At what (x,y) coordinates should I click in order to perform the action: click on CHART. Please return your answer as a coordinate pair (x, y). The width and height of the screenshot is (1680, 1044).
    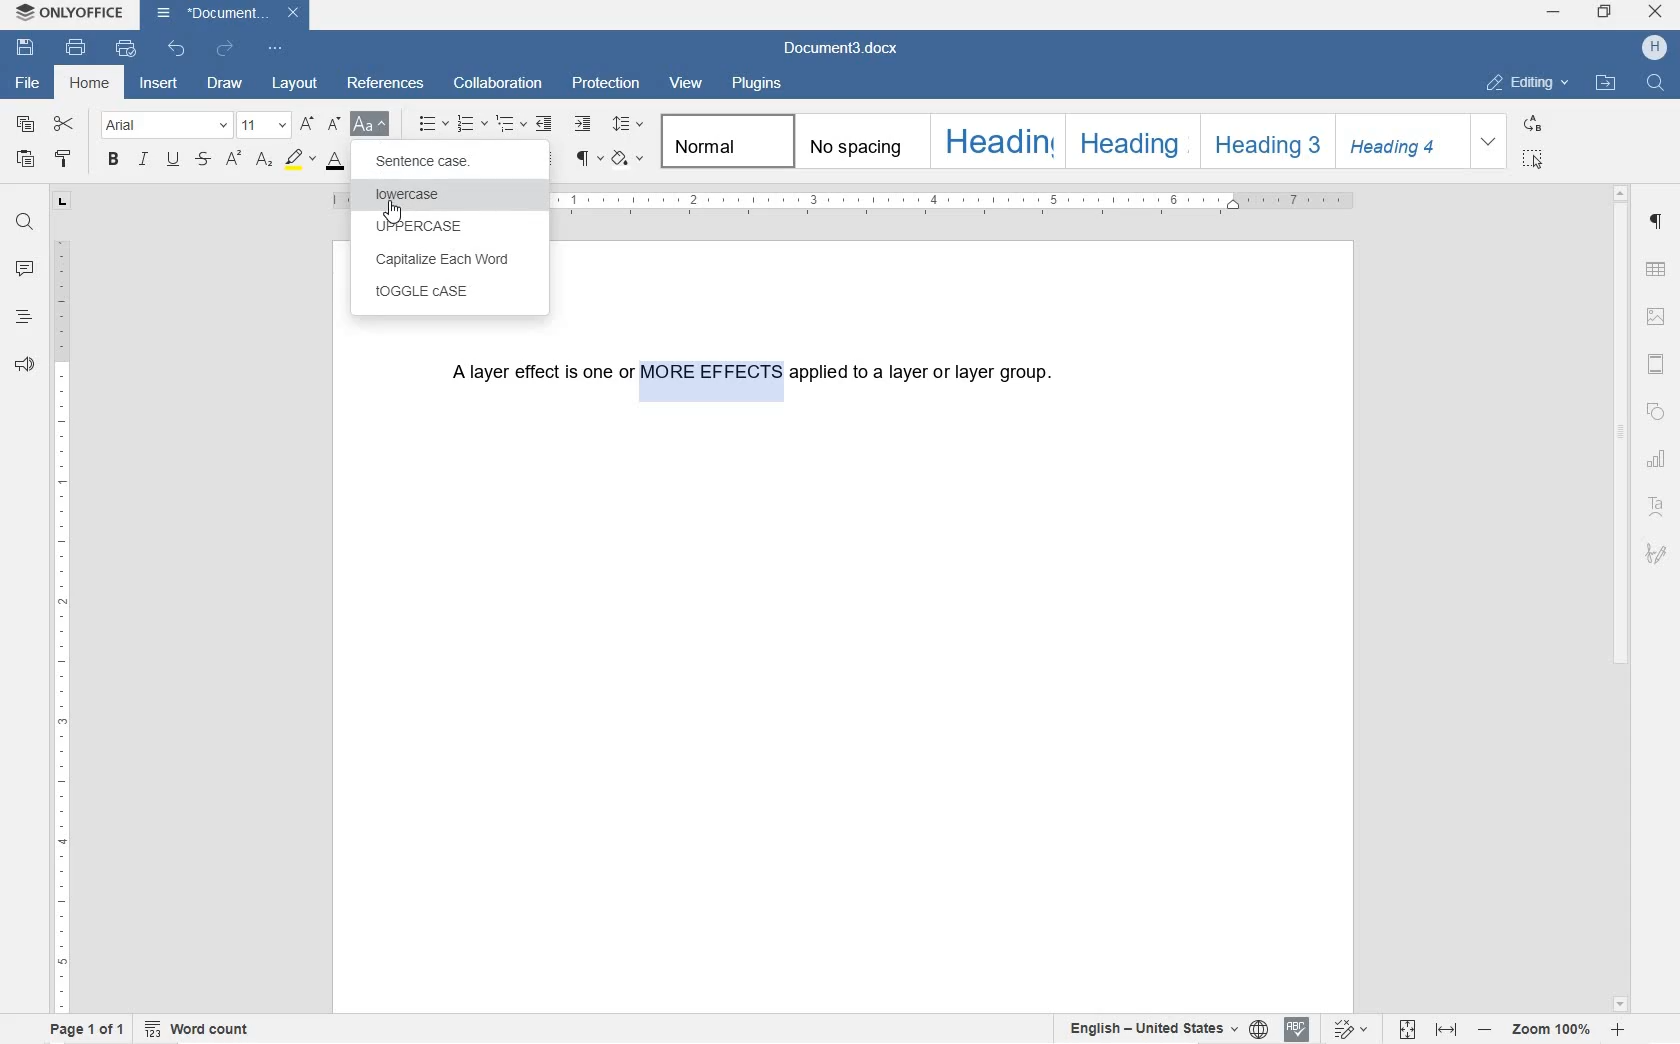
    Looking at the image, I should click on (1659, 459).